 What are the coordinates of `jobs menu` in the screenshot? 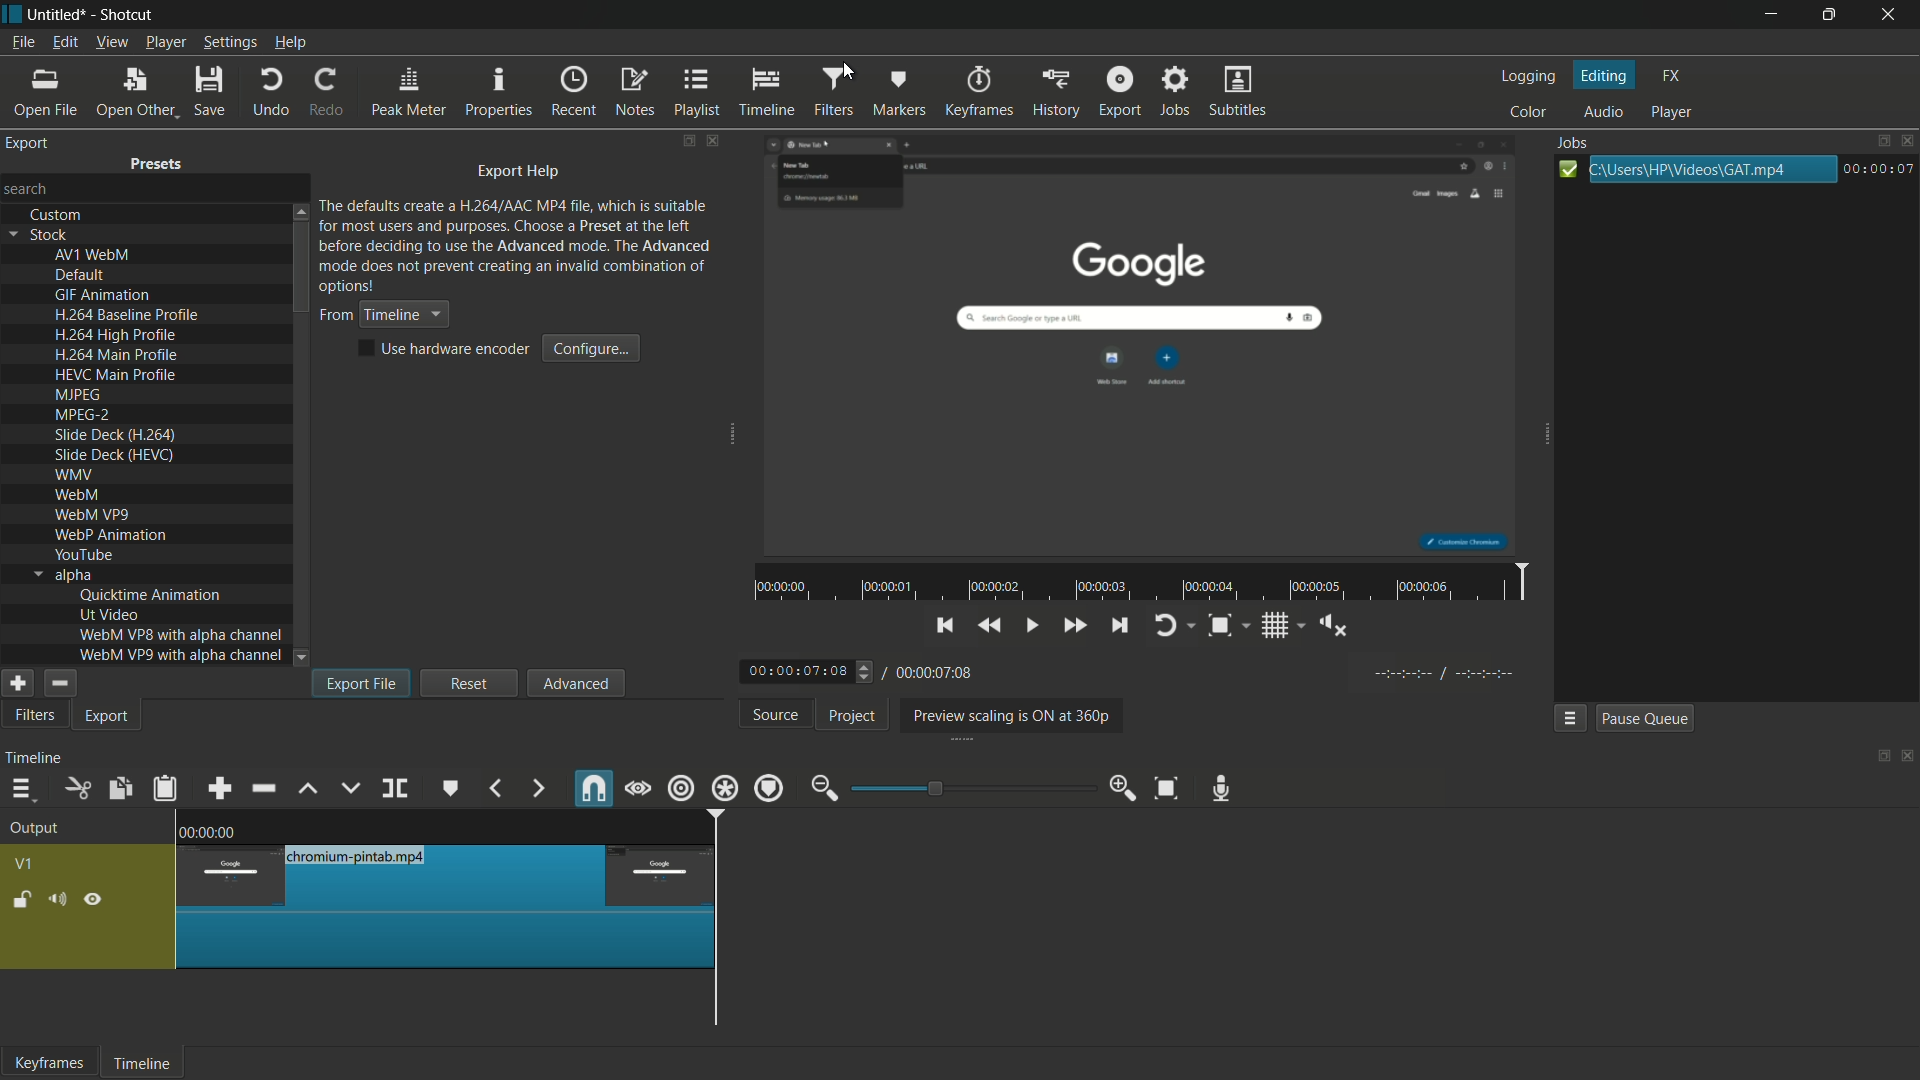 It's located at (1569, 718).